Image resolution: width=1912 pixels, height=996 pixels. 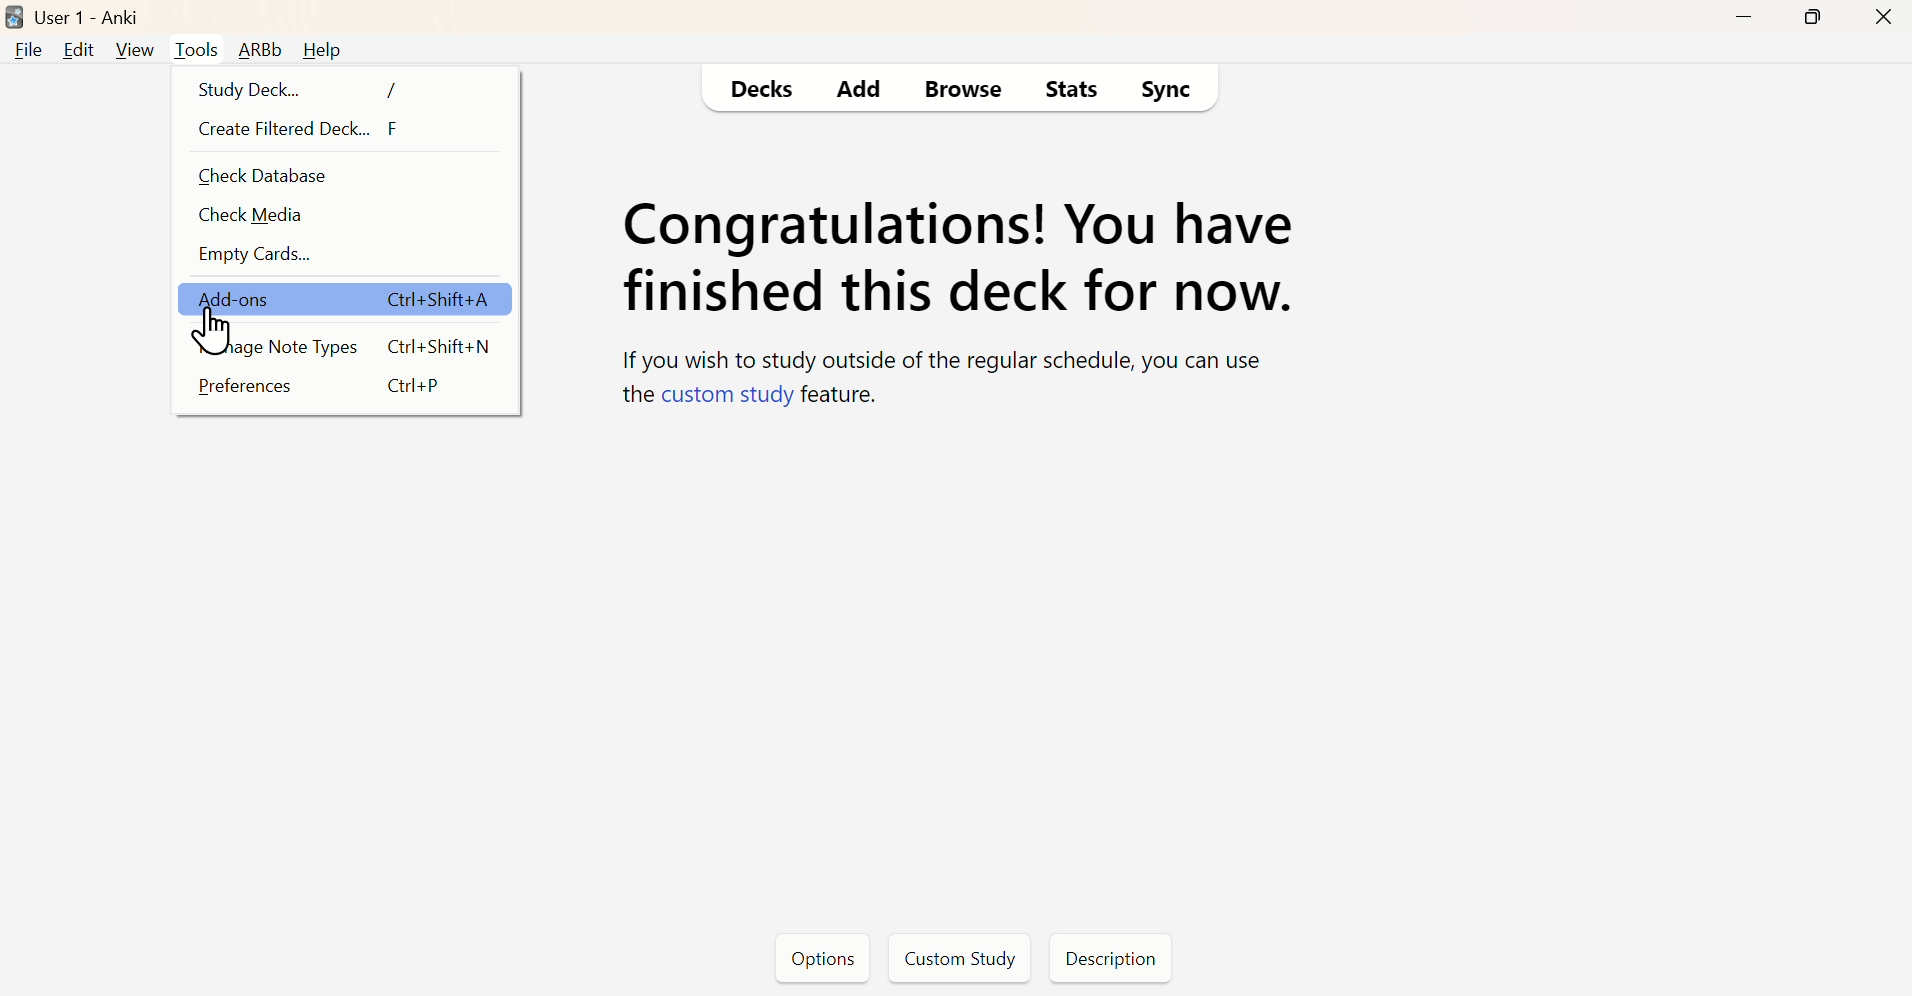 I want to click on Help, so click(x=323, y=50).